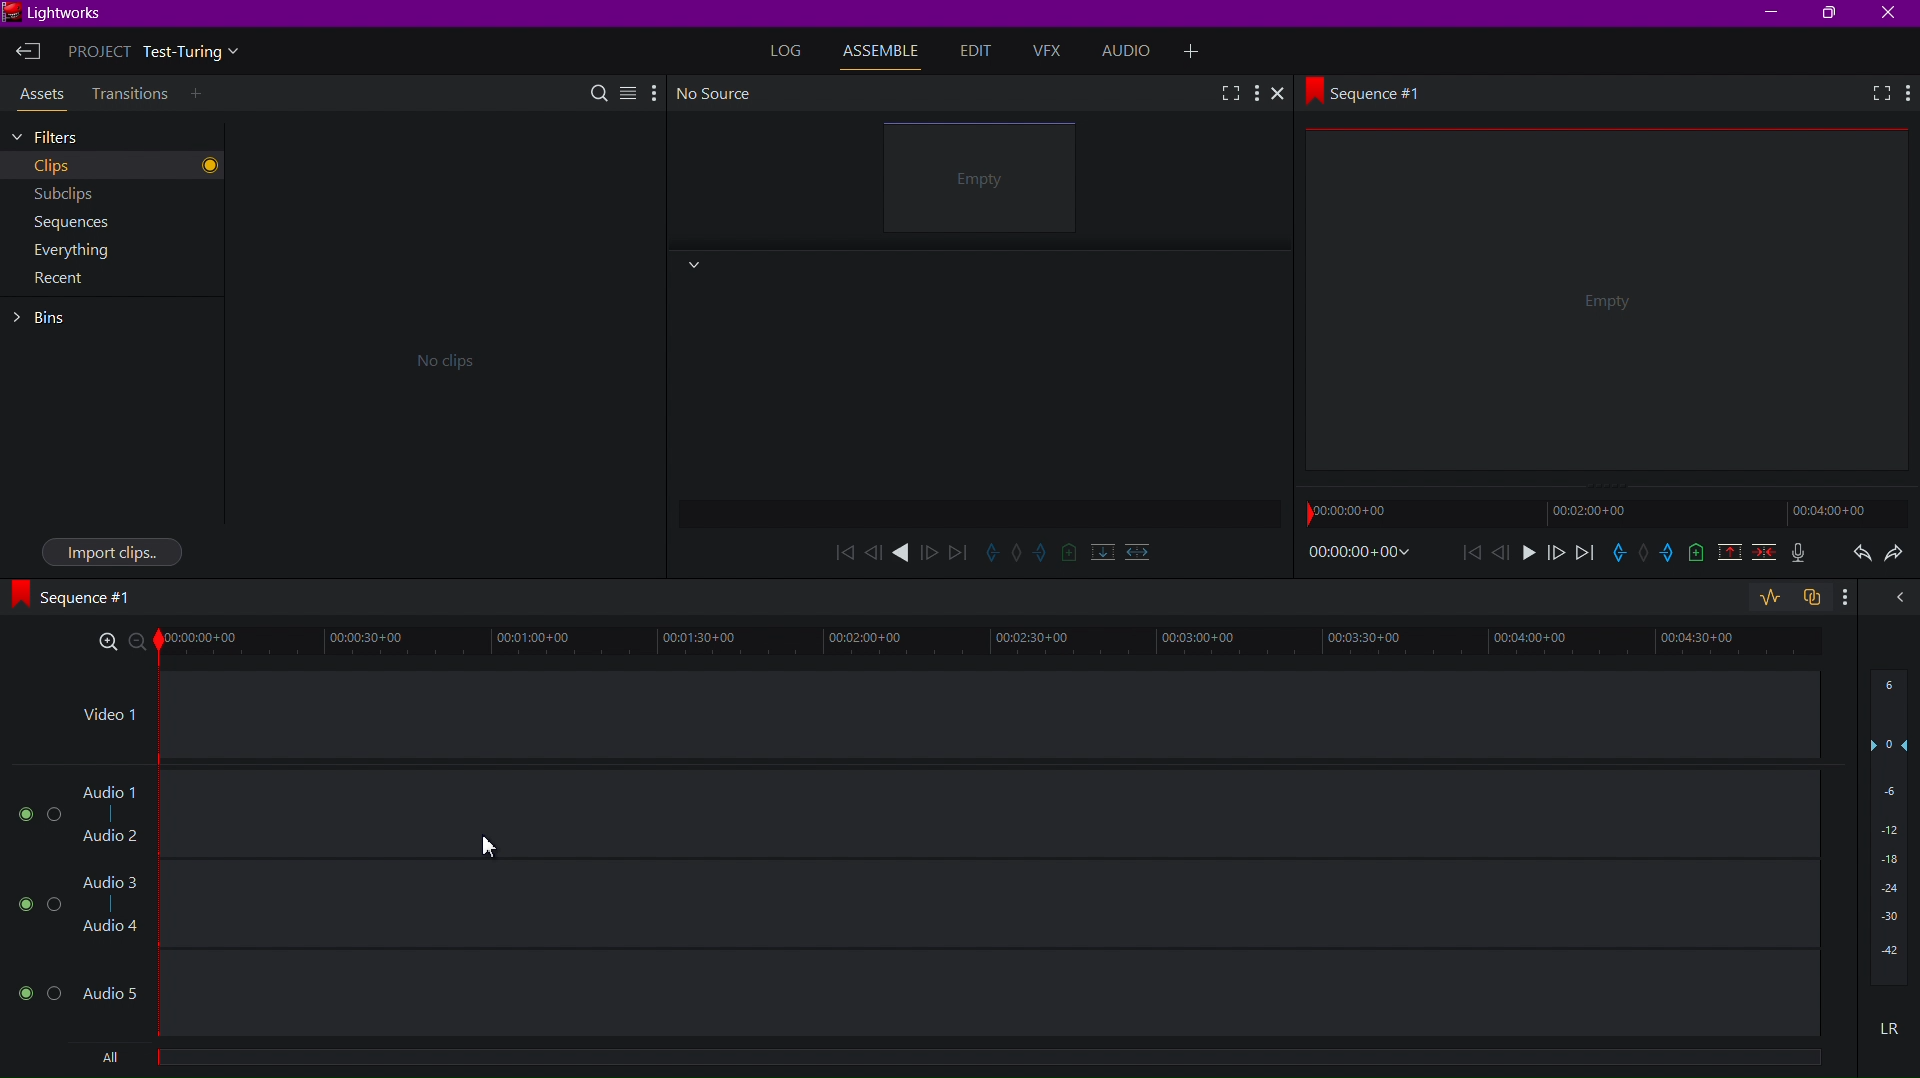 This screenshot has height=1078, width=1920. What do you see at coordinates (1833, 14) in the screenshot?
I see `Maximize` at bounding box center [1833, 14].